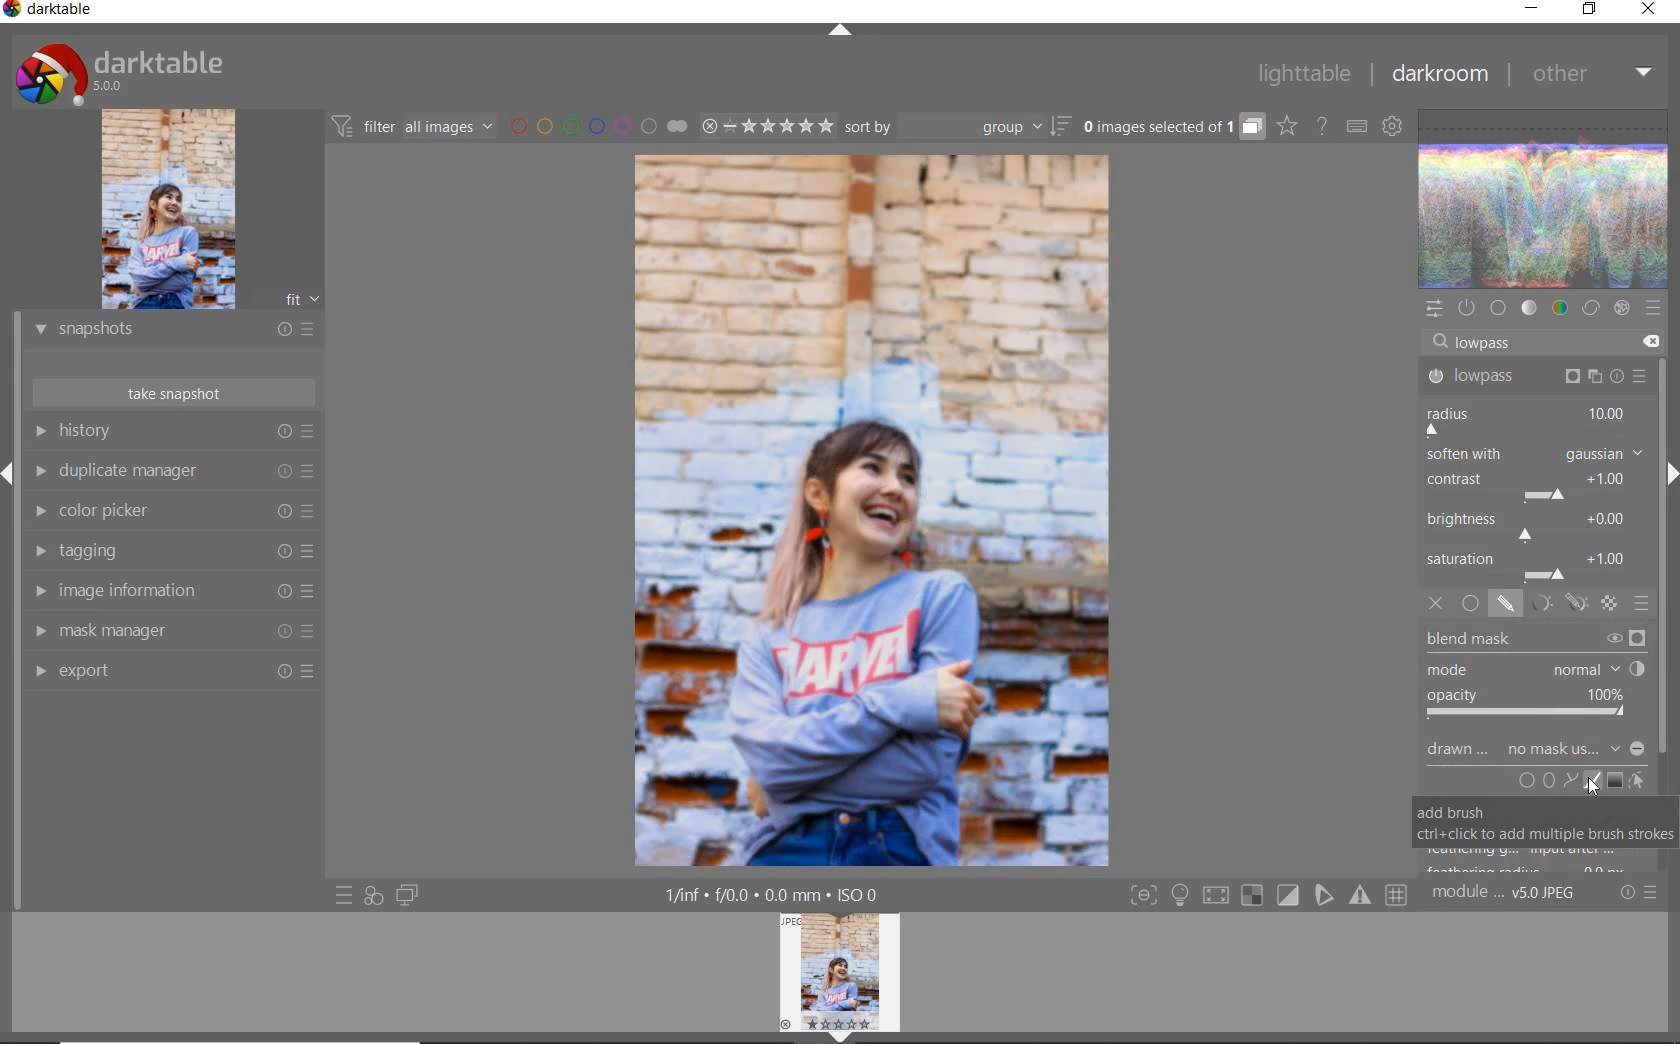 The width and height of the screenshot is (1680, 1044). Describe the element at coordinates (767, 125) in the screenshot. I see `range ratings for selected images` at that location.